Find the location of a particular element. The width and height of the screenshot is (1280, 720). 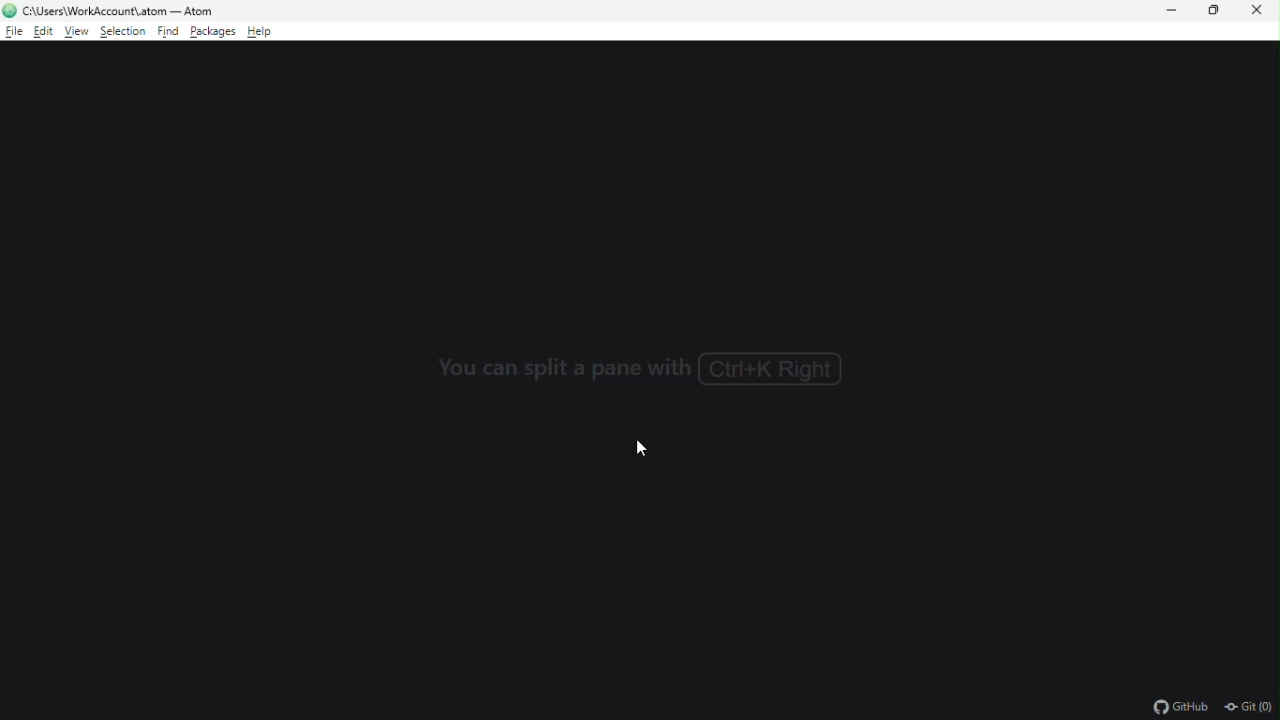

packages is located at coordinates (213, 33).